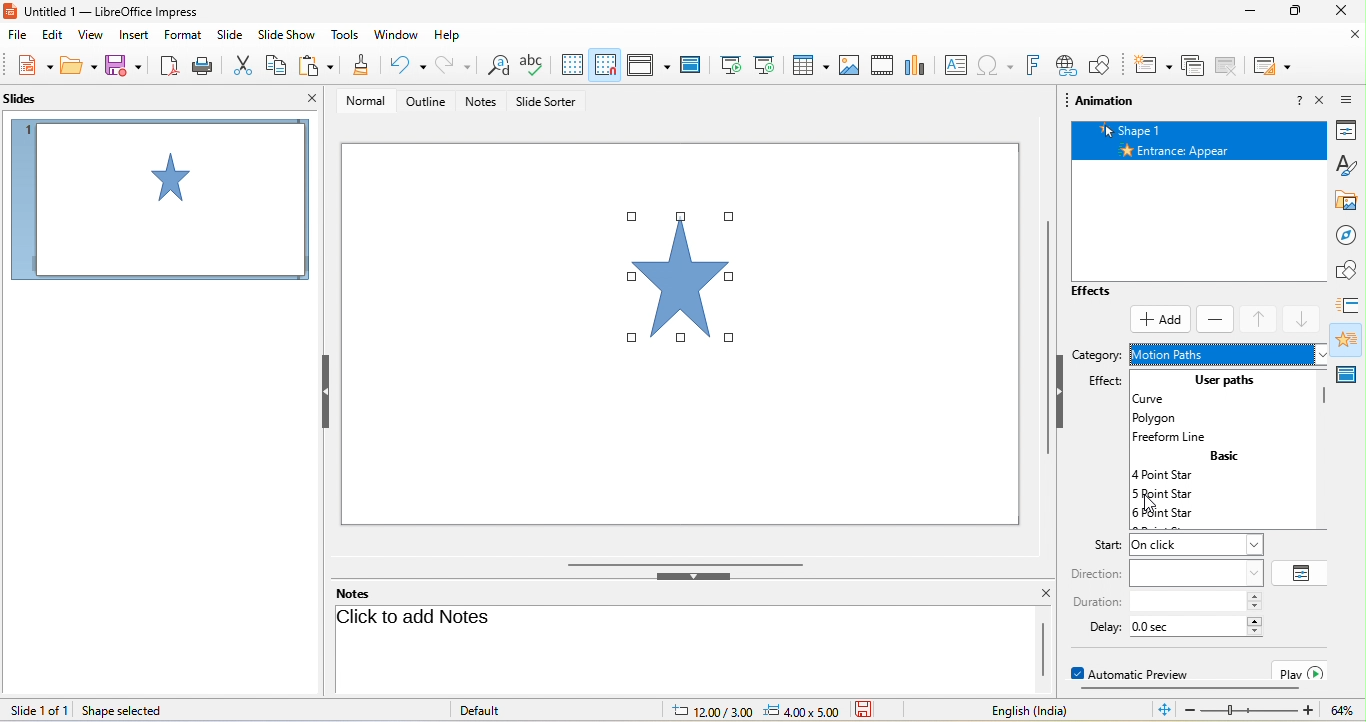 The image size is (1366, 722). What do you see at coordinates (1109, 293) in the screenshot?
I see `effects` at bounding box center [1109, 293].